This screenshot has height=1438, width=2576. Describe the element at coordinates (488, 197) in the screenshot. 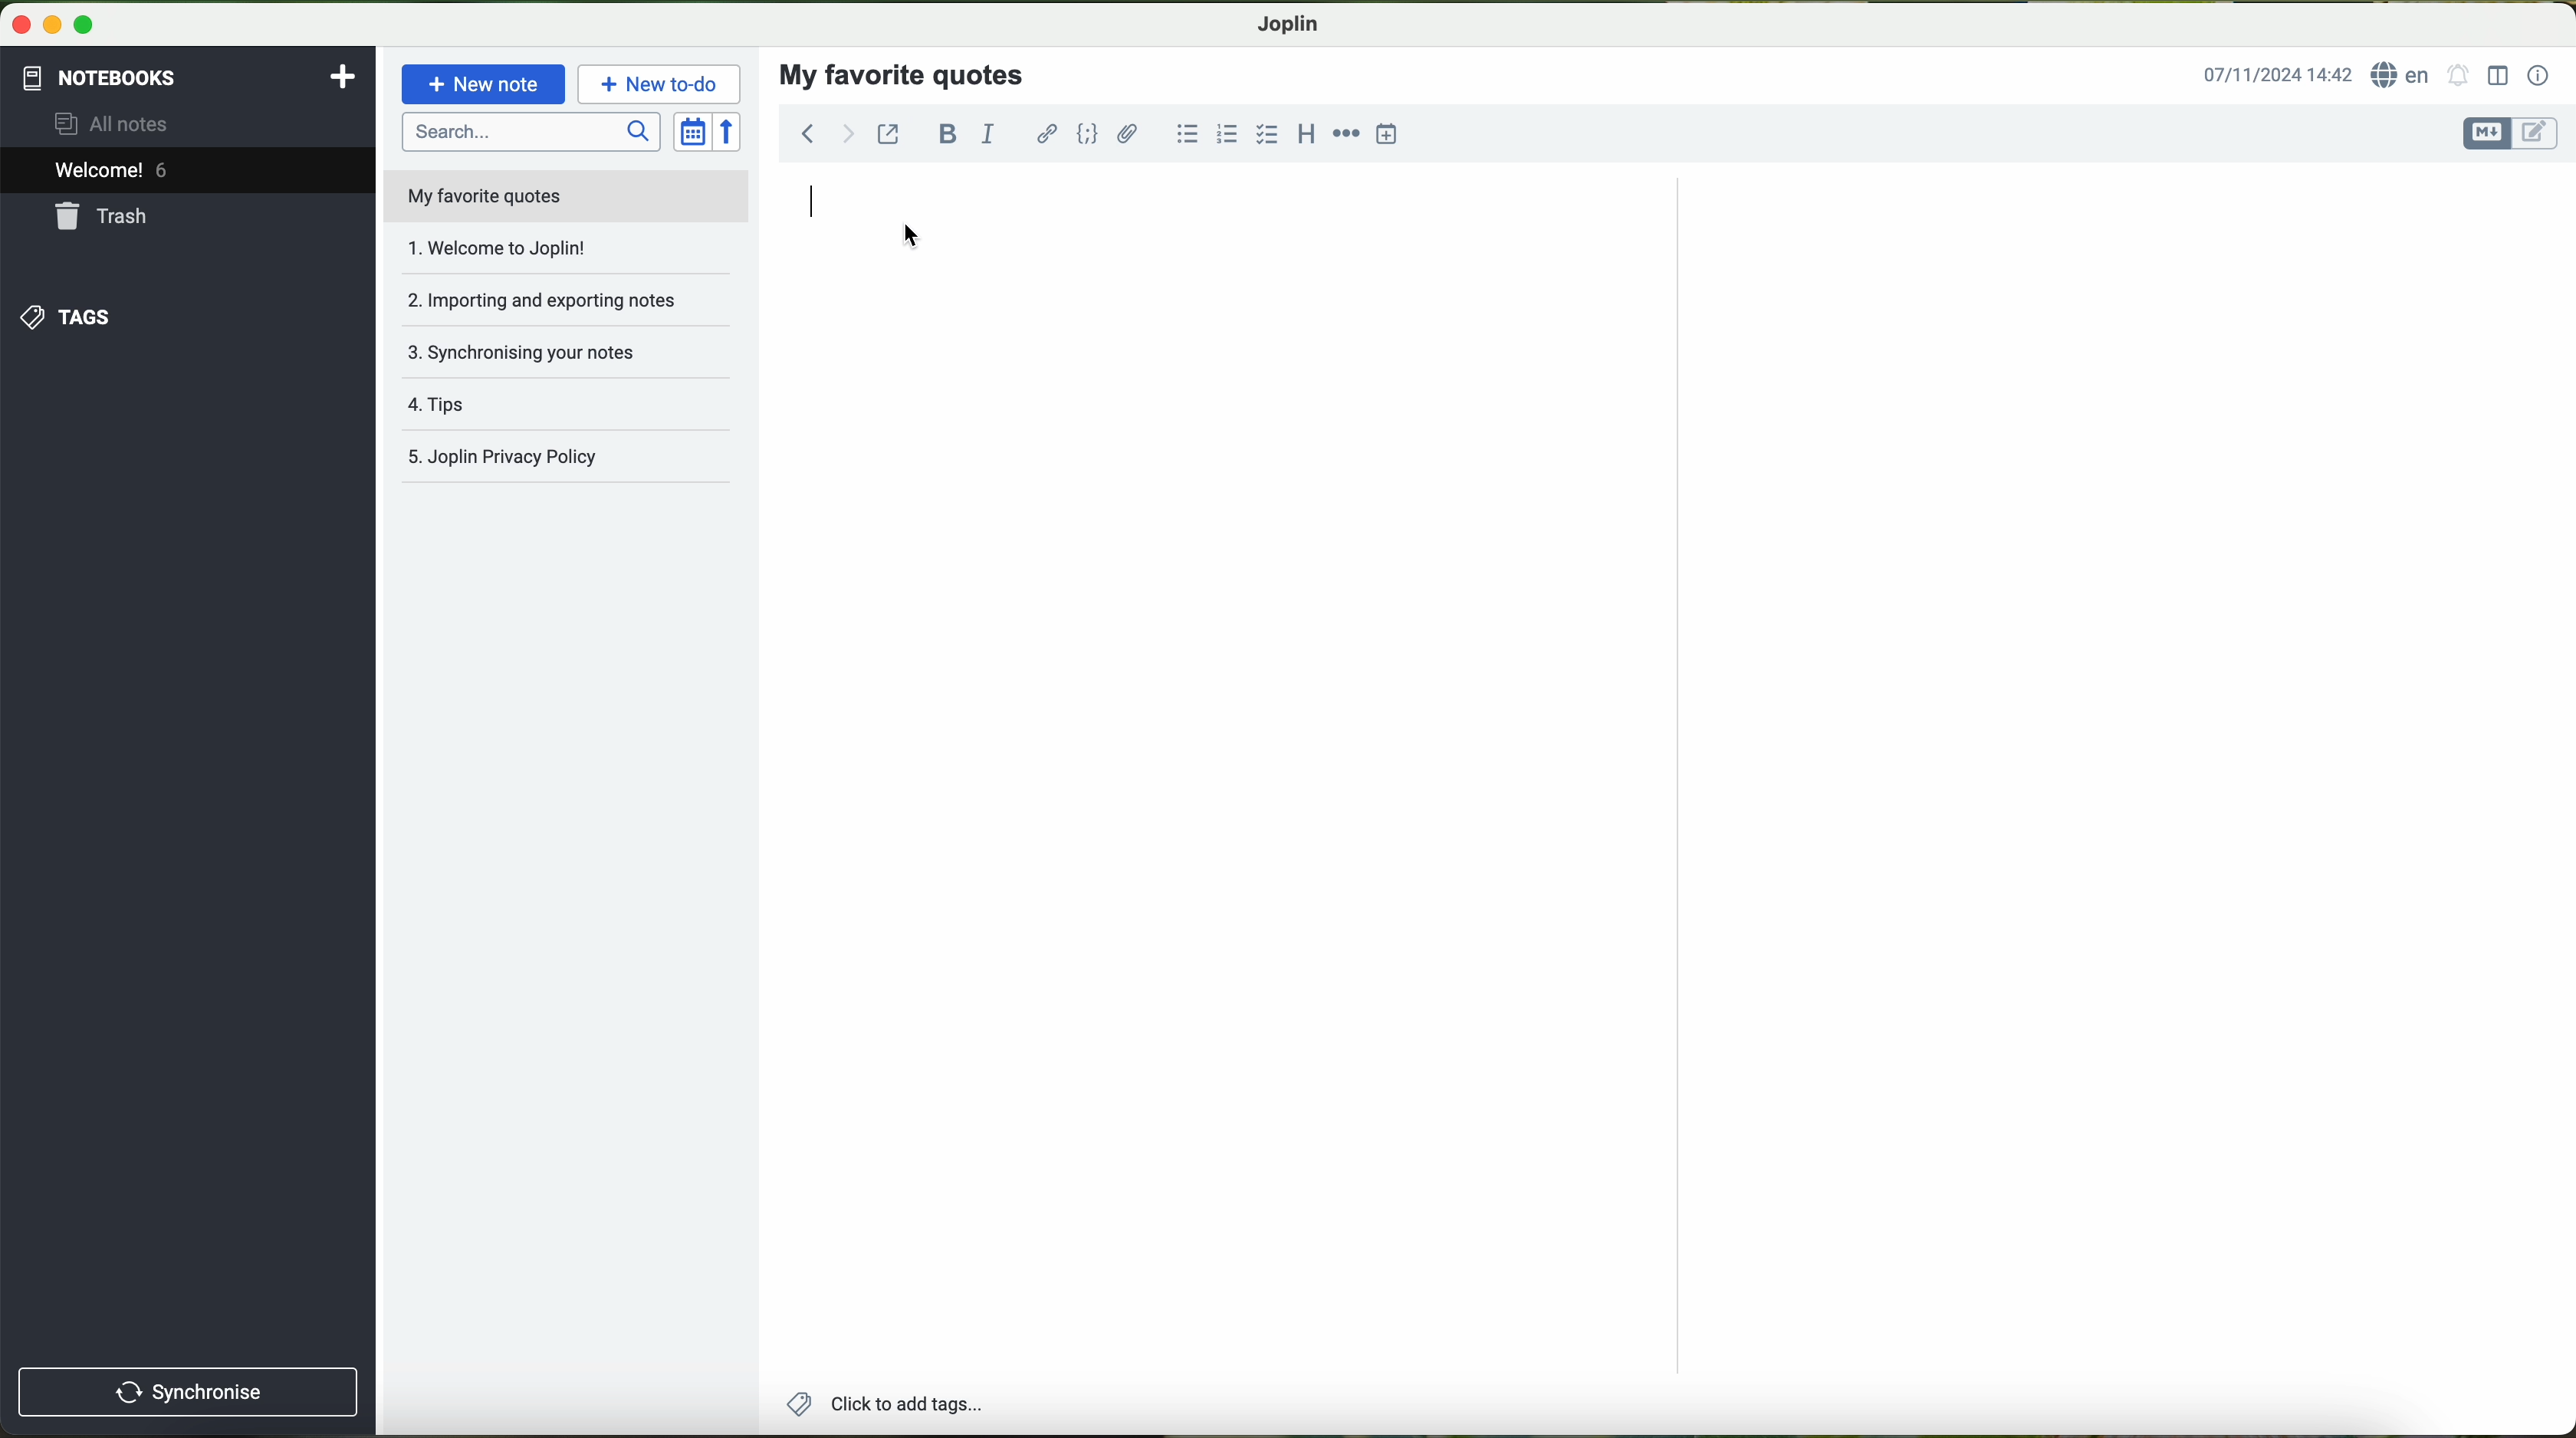

I see `my favorite quotes file` at that location.